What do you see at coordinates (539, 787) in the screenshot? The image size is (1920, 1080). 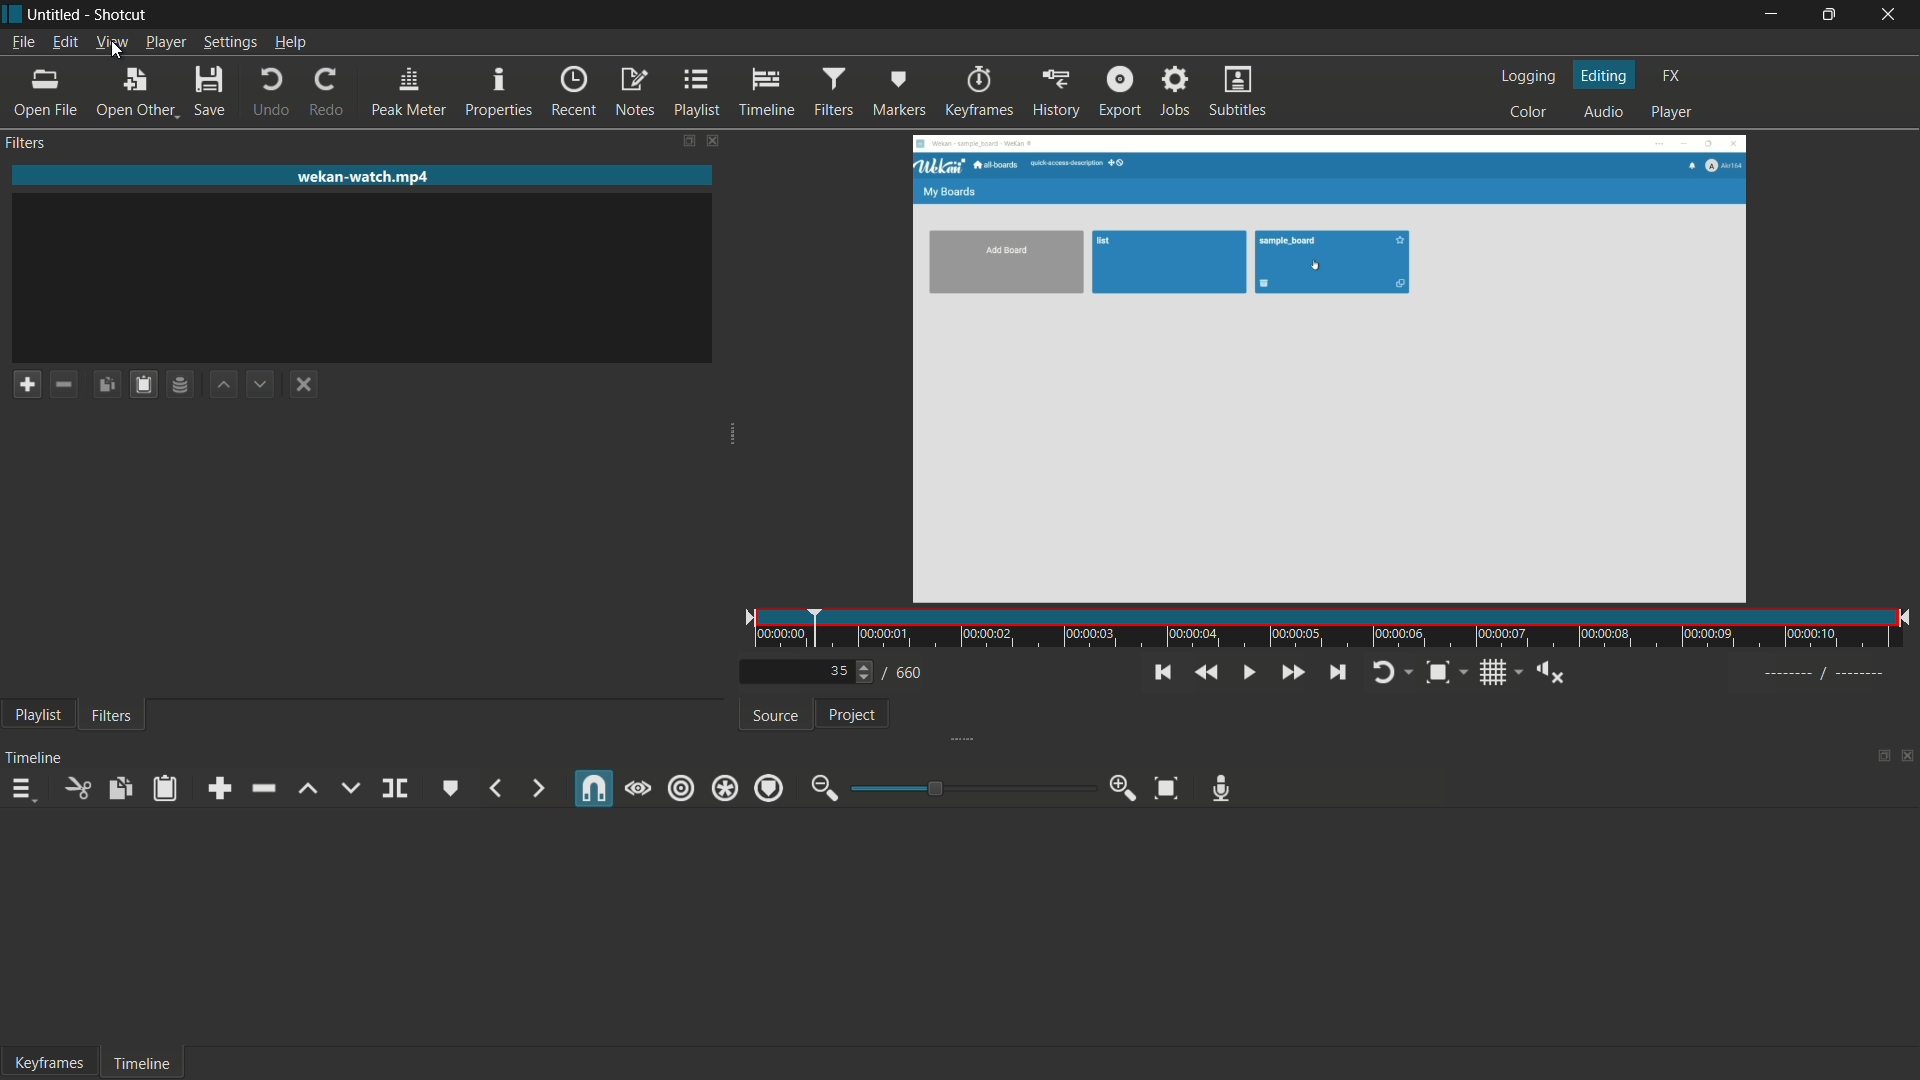 I see `next marker` at bounding box center [539, 787].